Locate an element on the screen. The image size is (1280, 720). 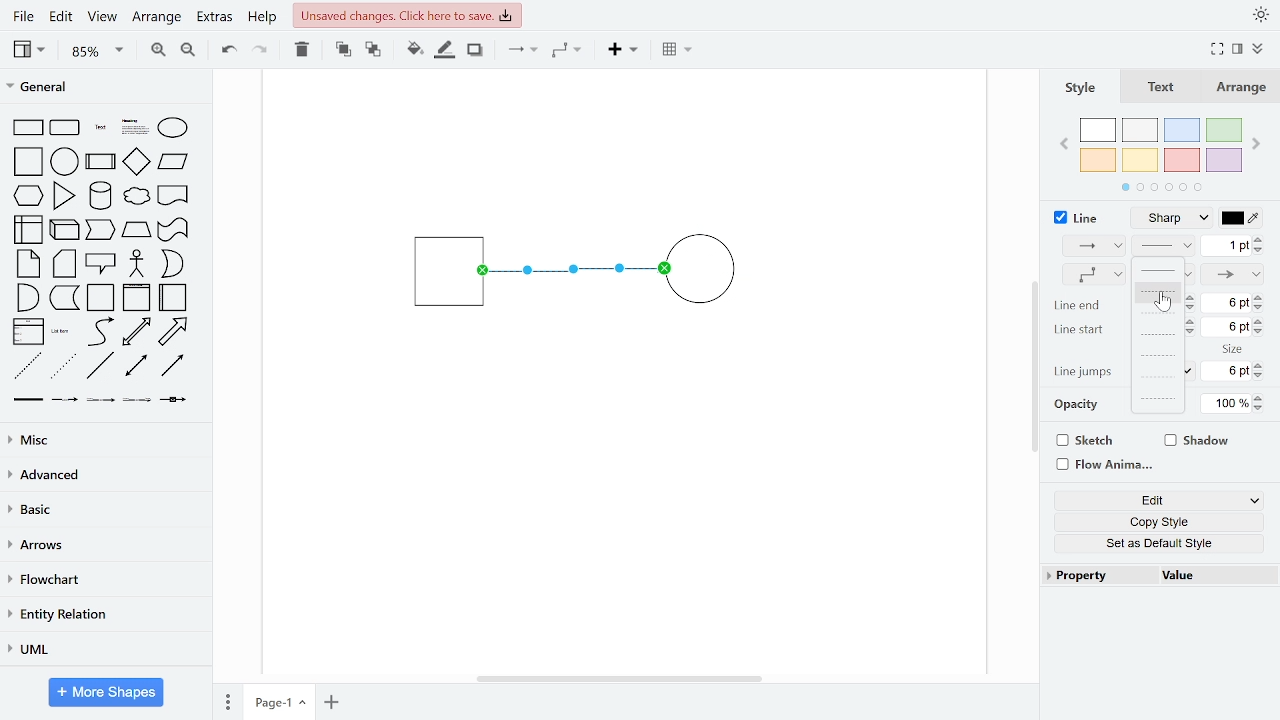
format is located at coordinates (1238, 49).